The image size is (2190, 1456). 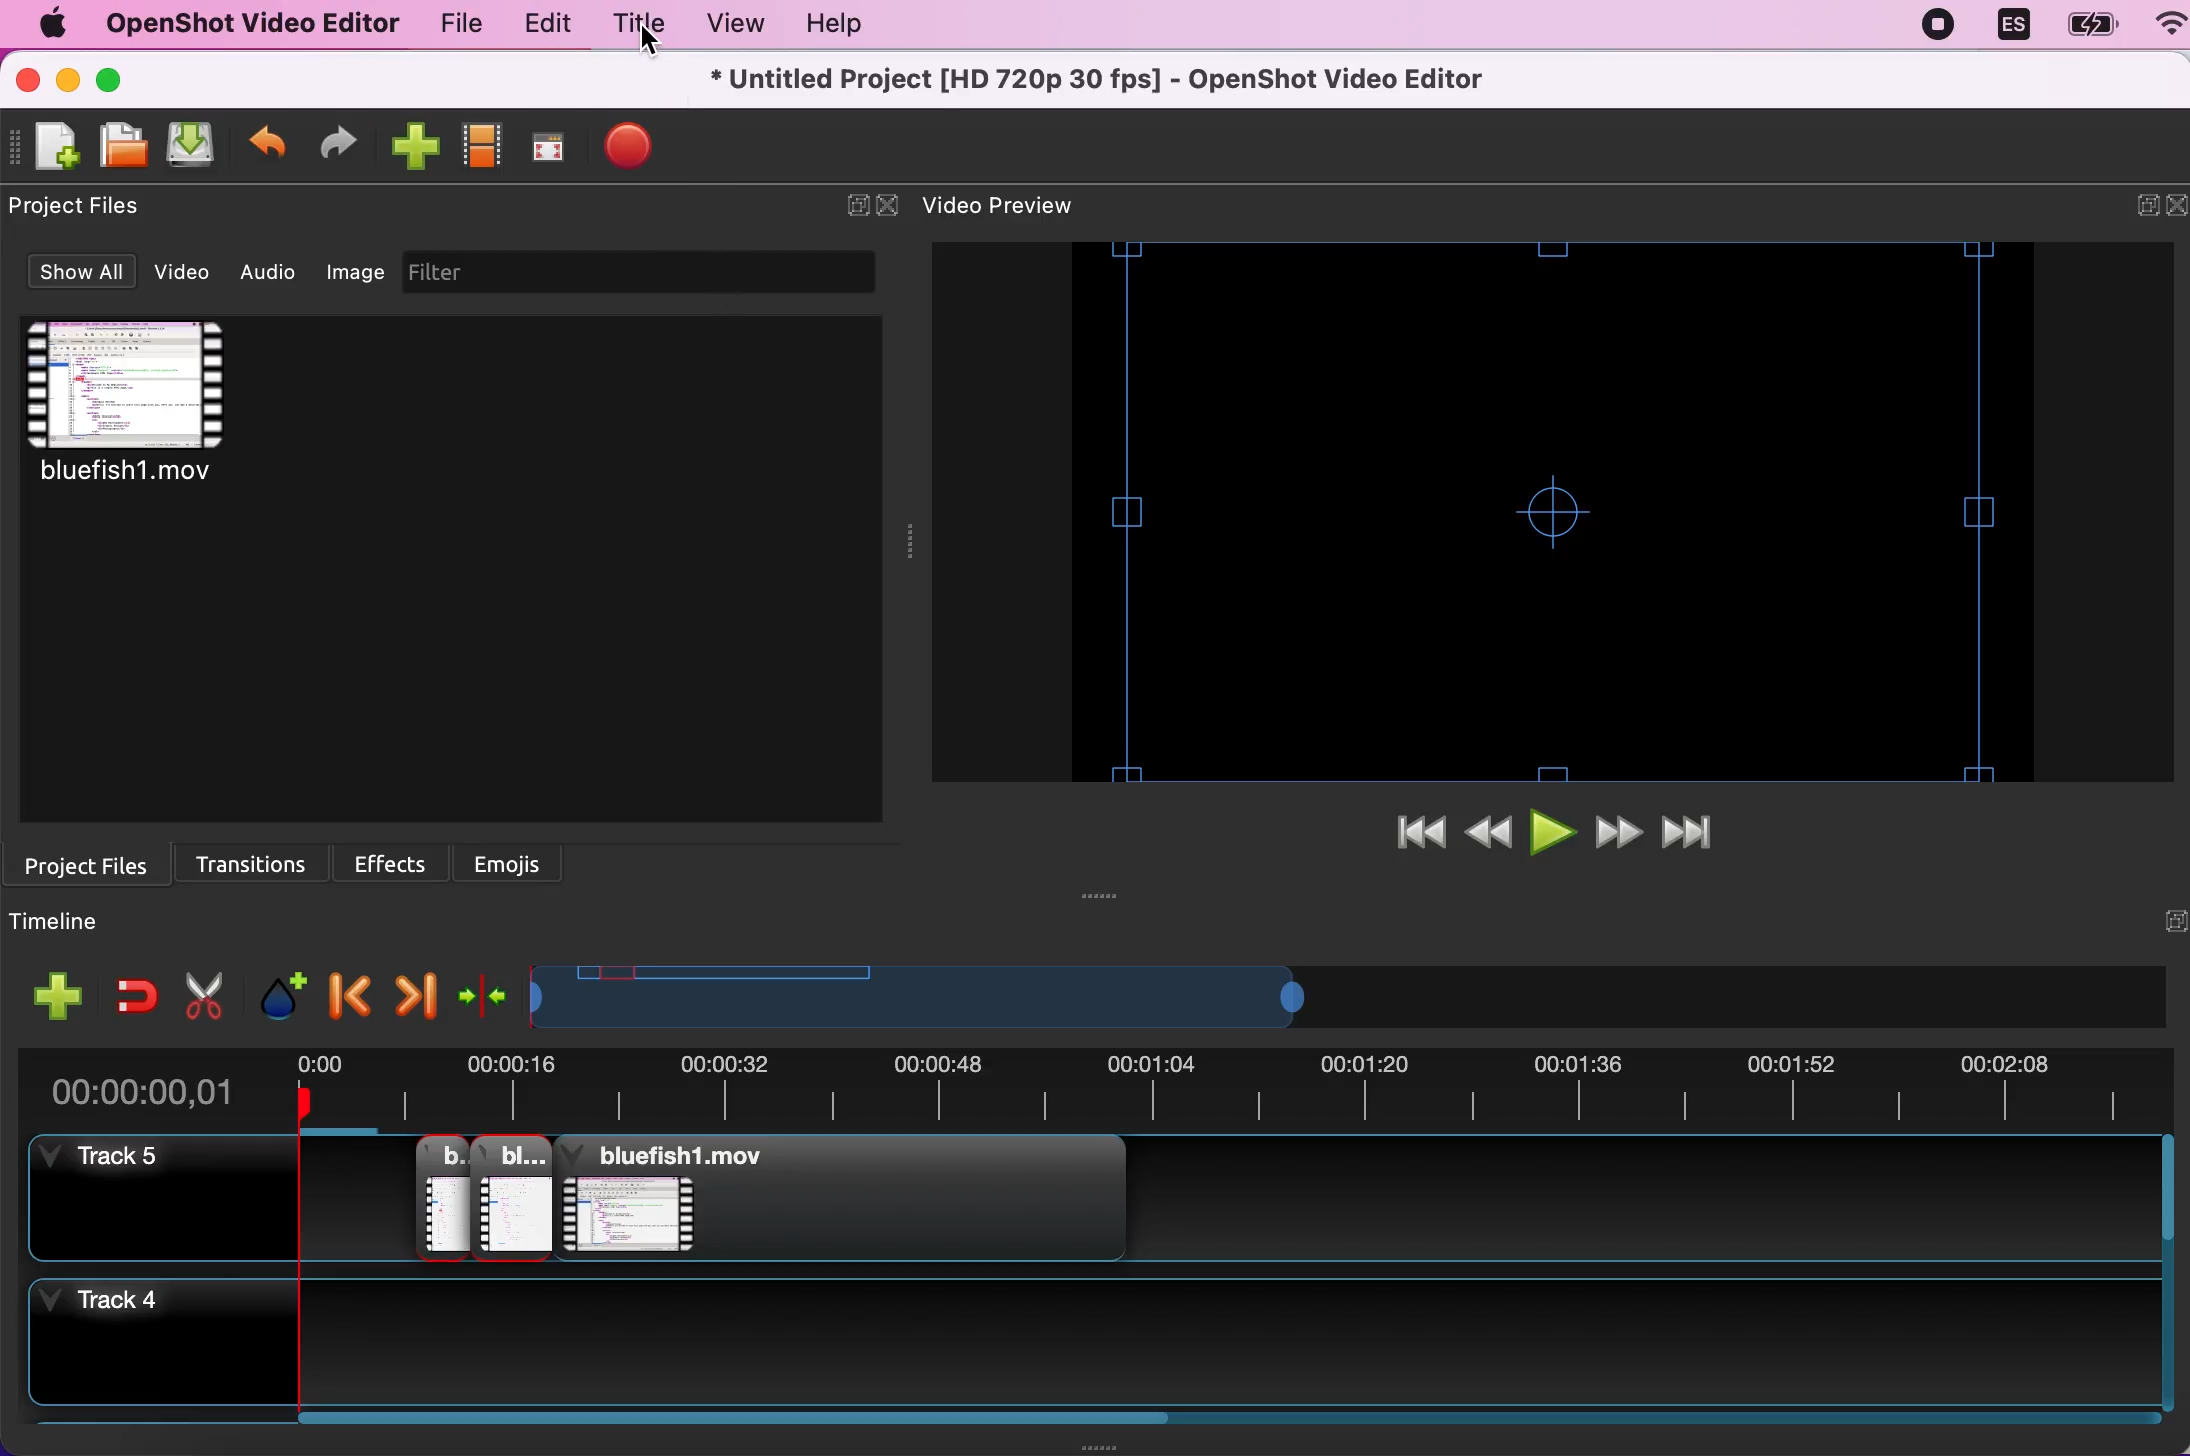 What do you see at coordinates (825, 27) in the screenshot?
I see `help` at bounding box center [825, 27].